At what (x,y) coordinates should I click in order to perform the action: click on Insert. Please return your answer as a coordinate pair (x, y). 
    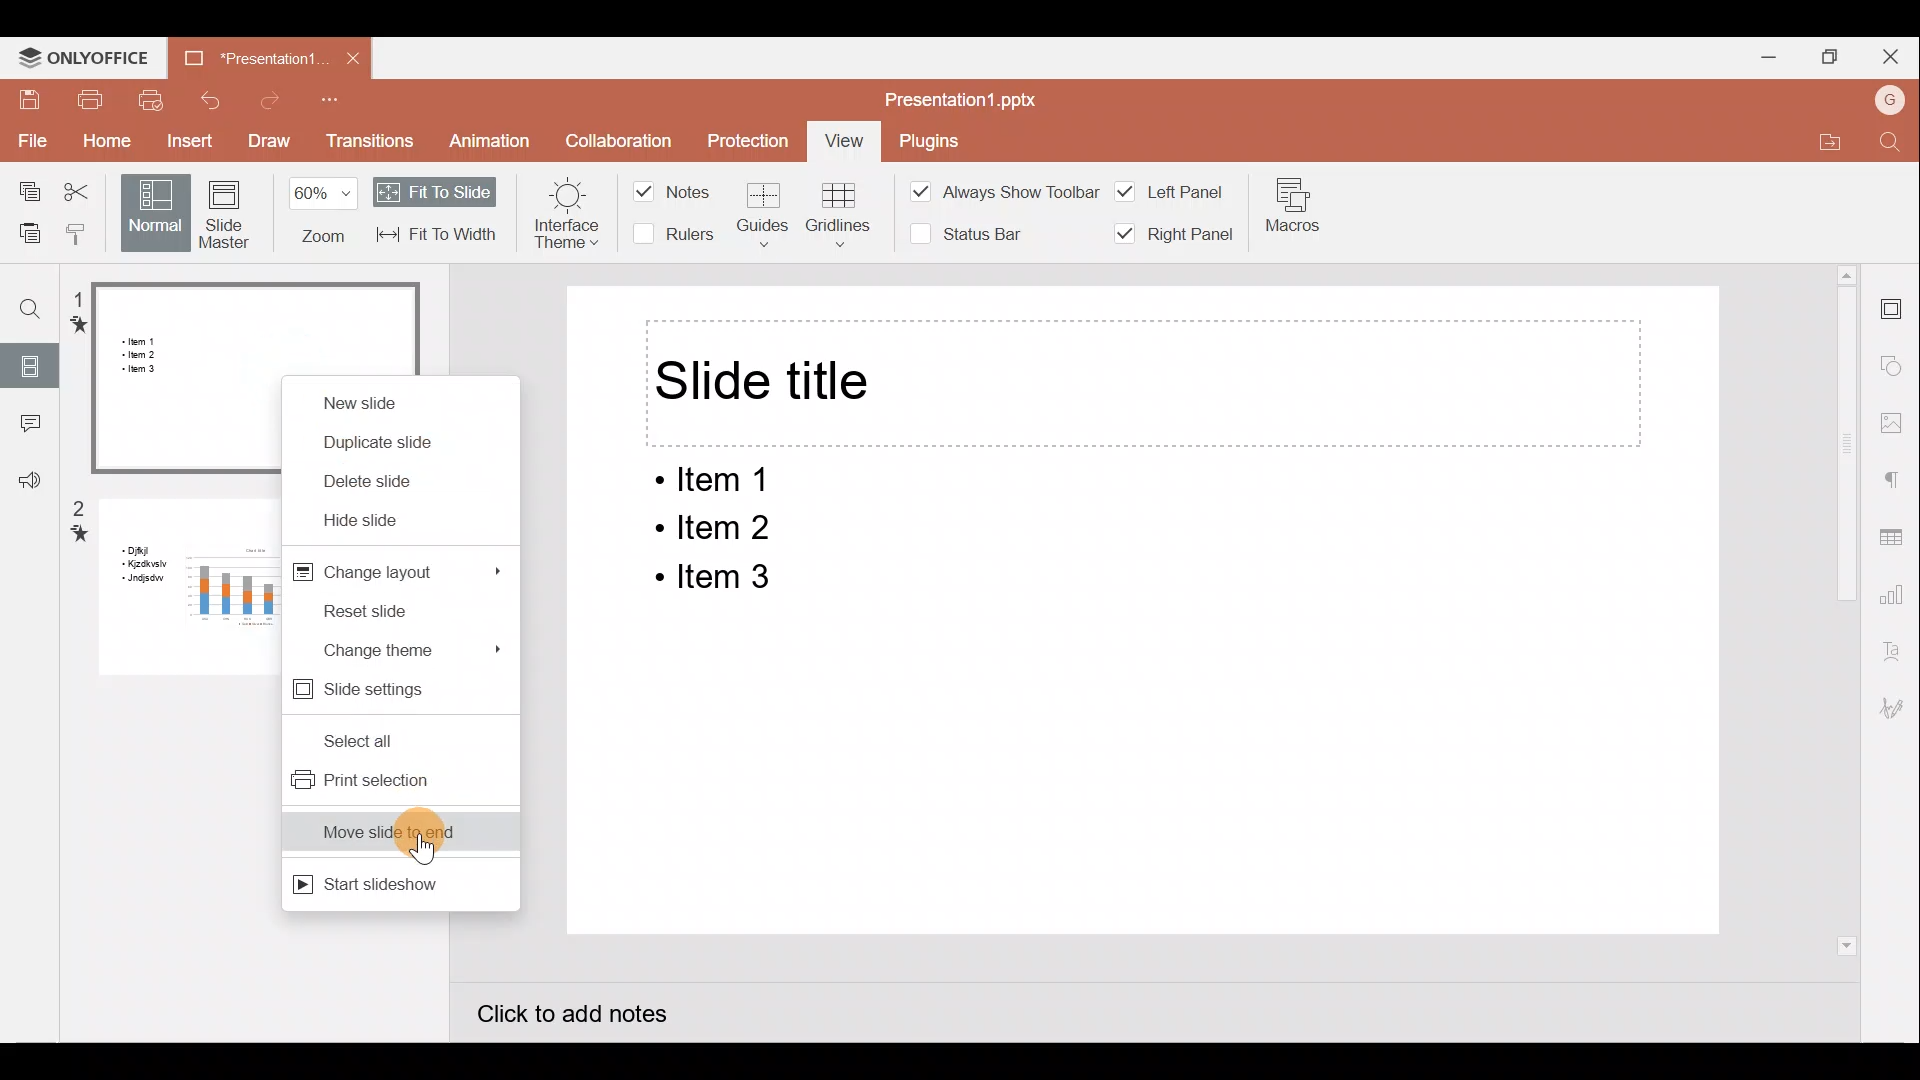
    Looking at the image, I should click on (187, 140).